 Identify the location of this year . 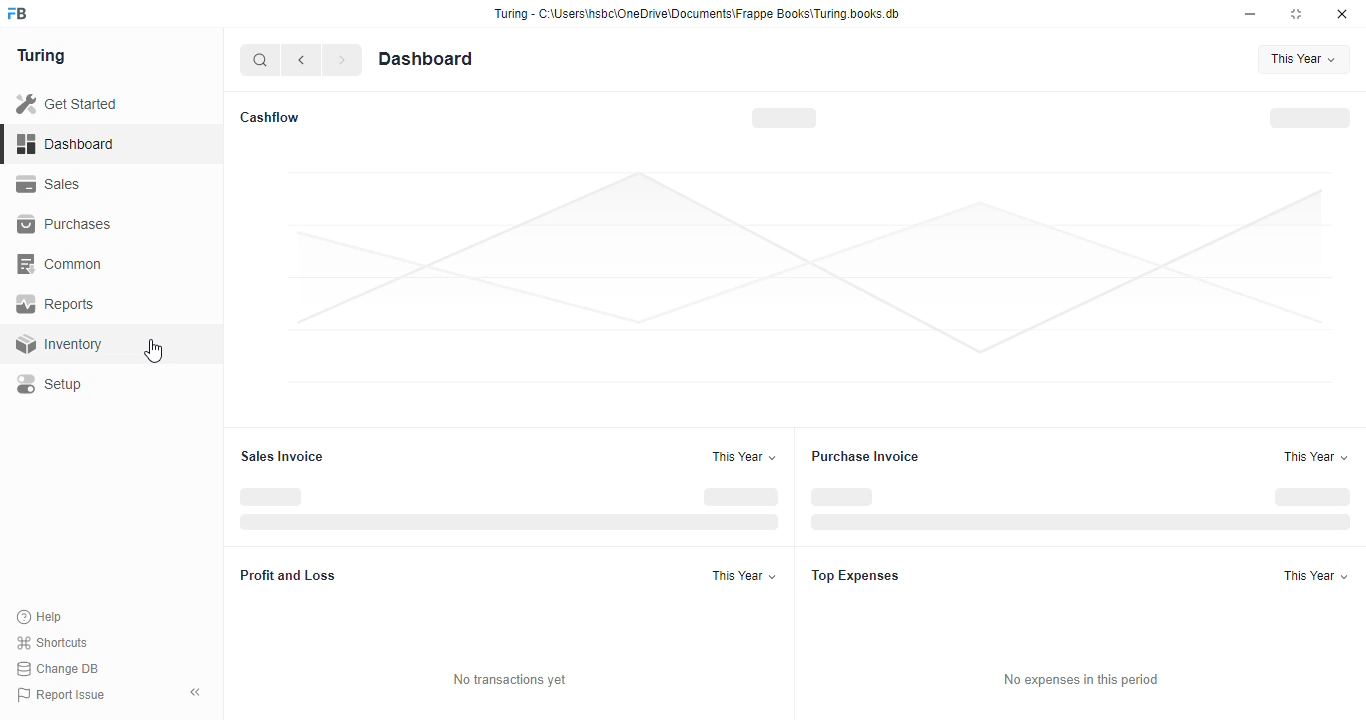
(746, 575).